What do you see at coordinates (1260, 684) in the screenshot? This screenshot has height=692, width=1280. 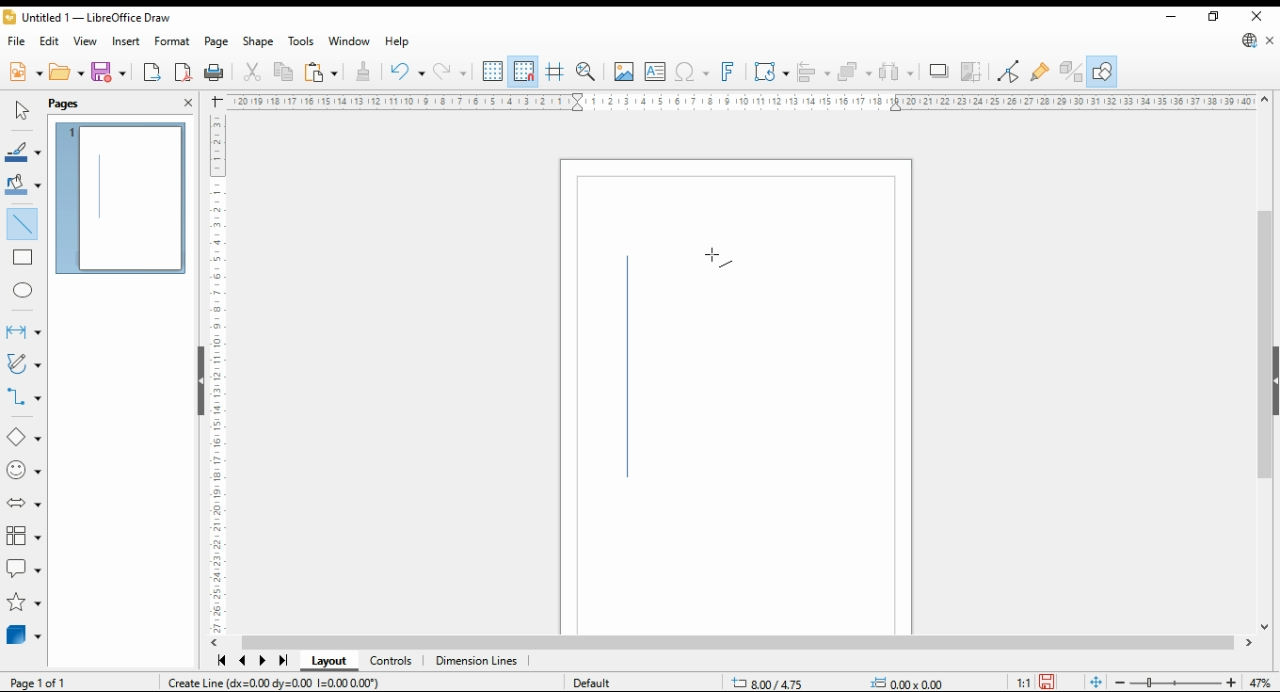 I see `zoom factor` at bounding box center [1260, 684].